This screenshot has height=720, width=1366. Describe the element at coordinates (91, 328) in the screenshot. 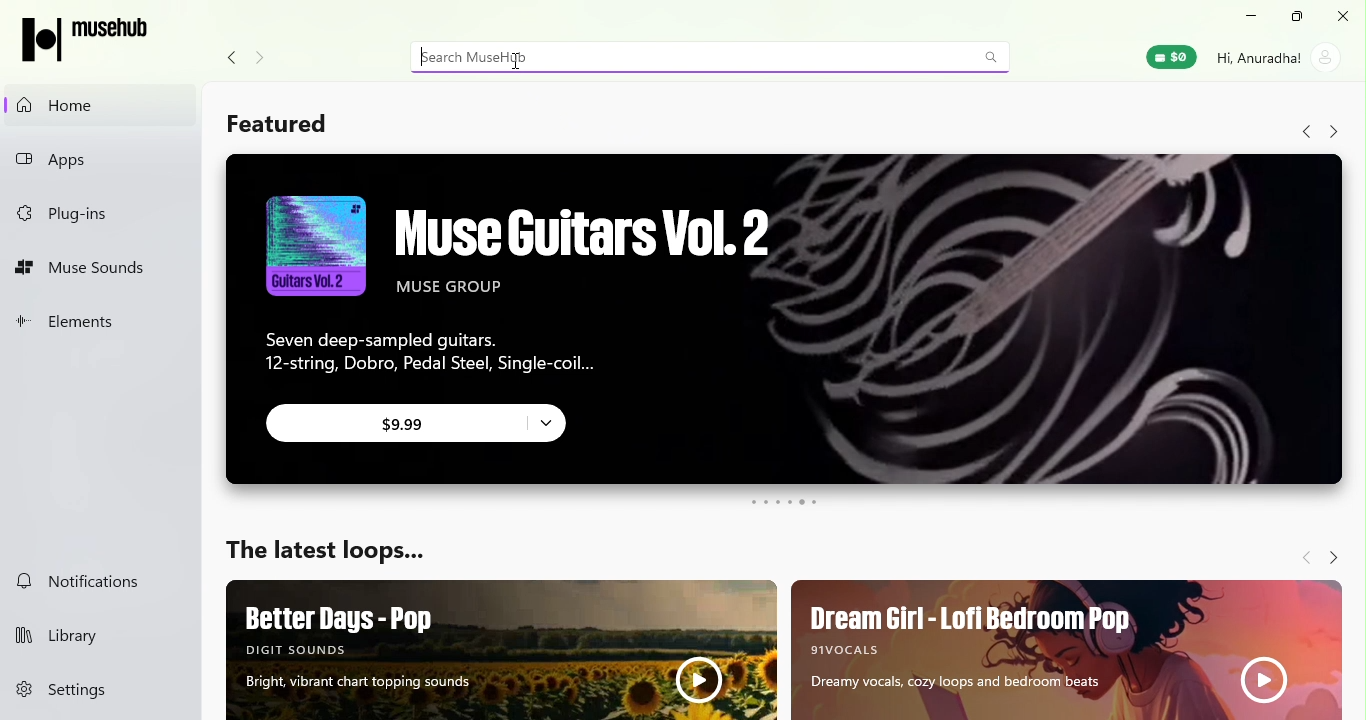

I see `Elements` at that location.